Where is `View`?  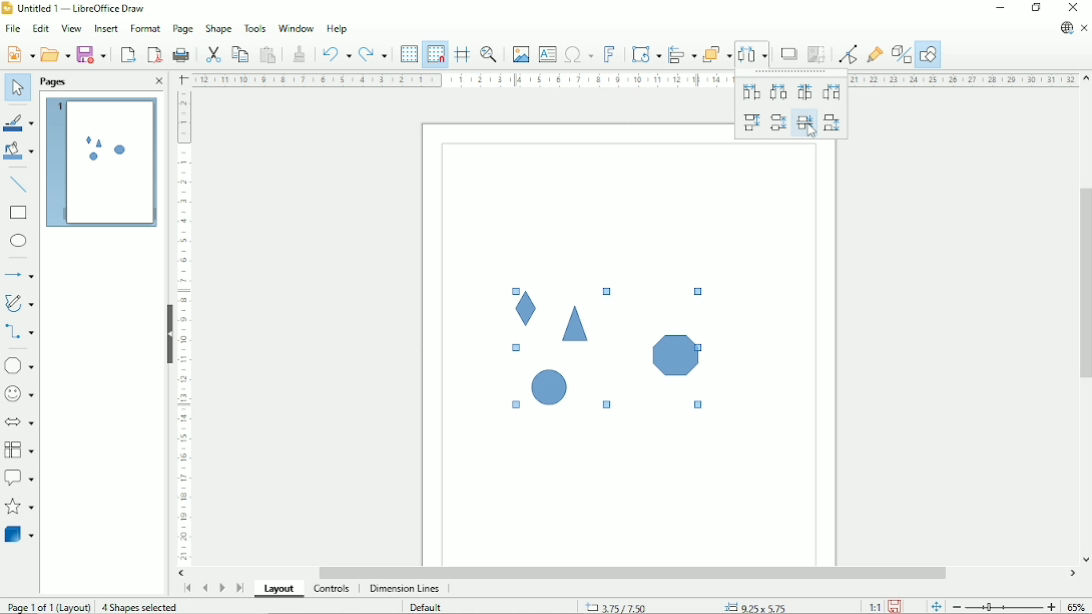
View is located at coordinates (70, 28).